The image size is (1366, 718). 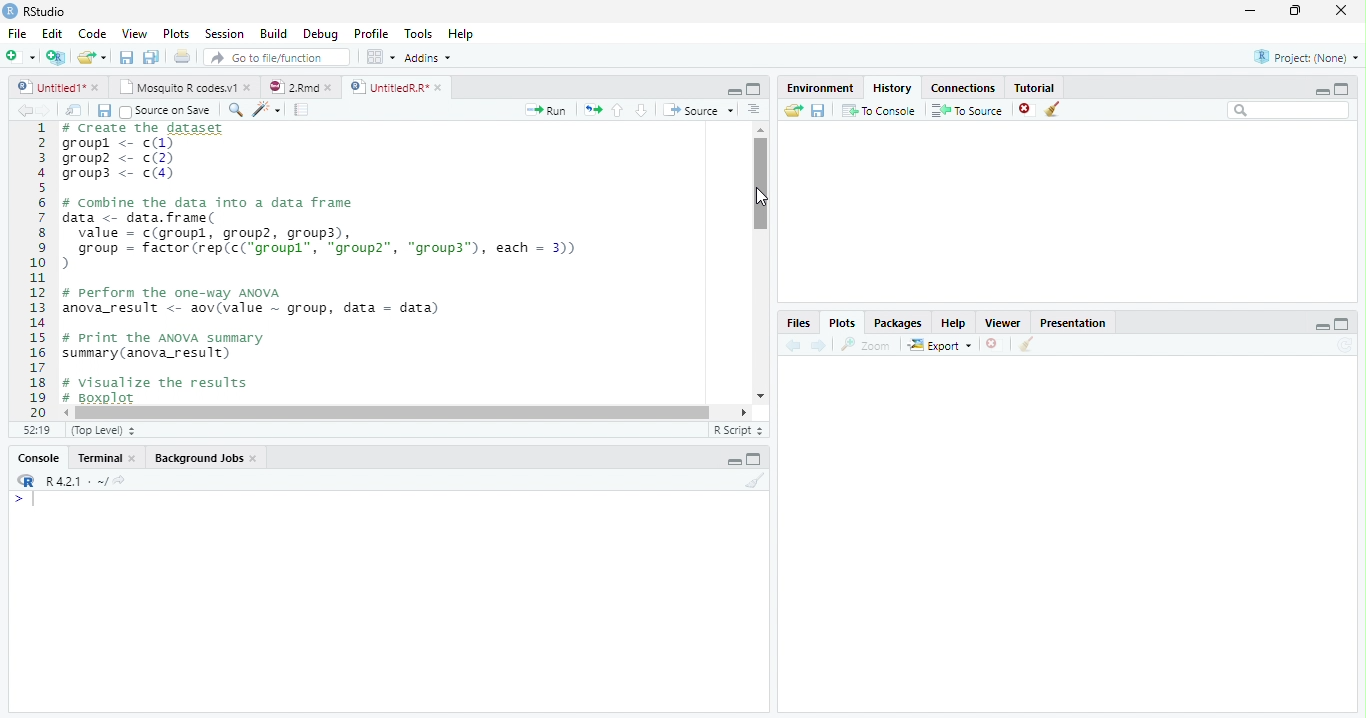 What do you see at coordinates (755, 461) in the screenshot?
I see `Maximize` at bounding box center [755, 461].